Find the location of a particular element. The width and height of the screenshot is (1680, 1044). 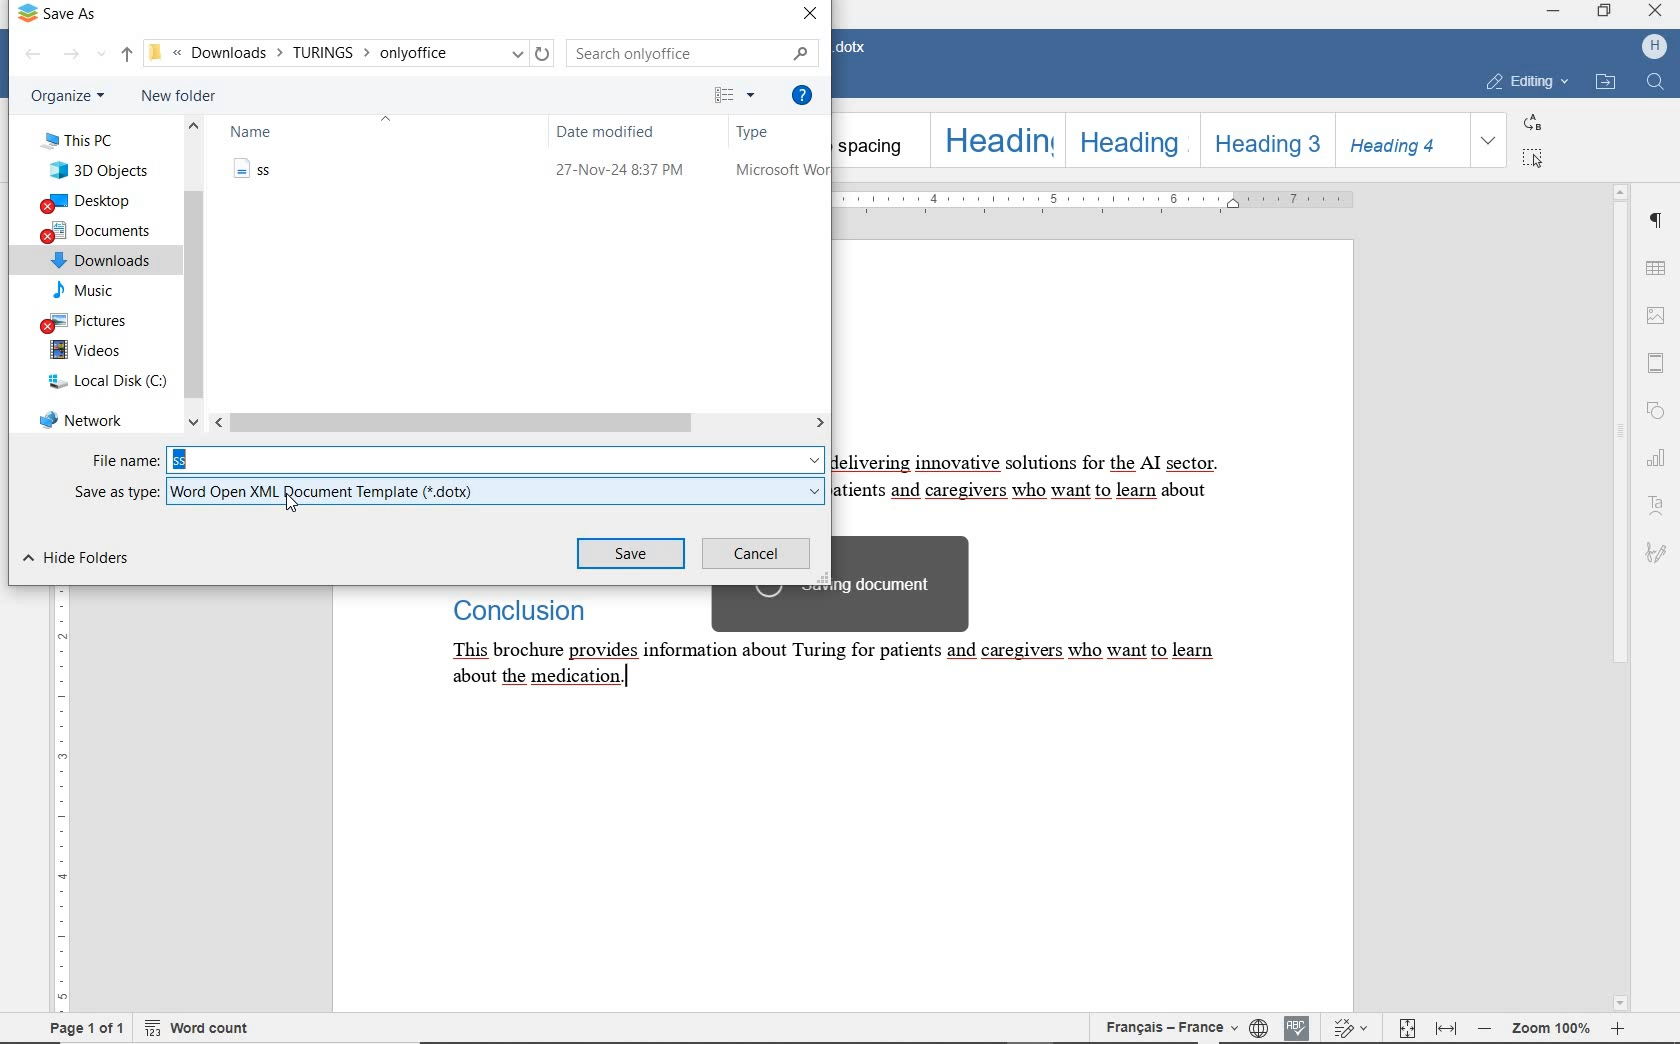

NO SPACING is located at coordinates (879, 139).